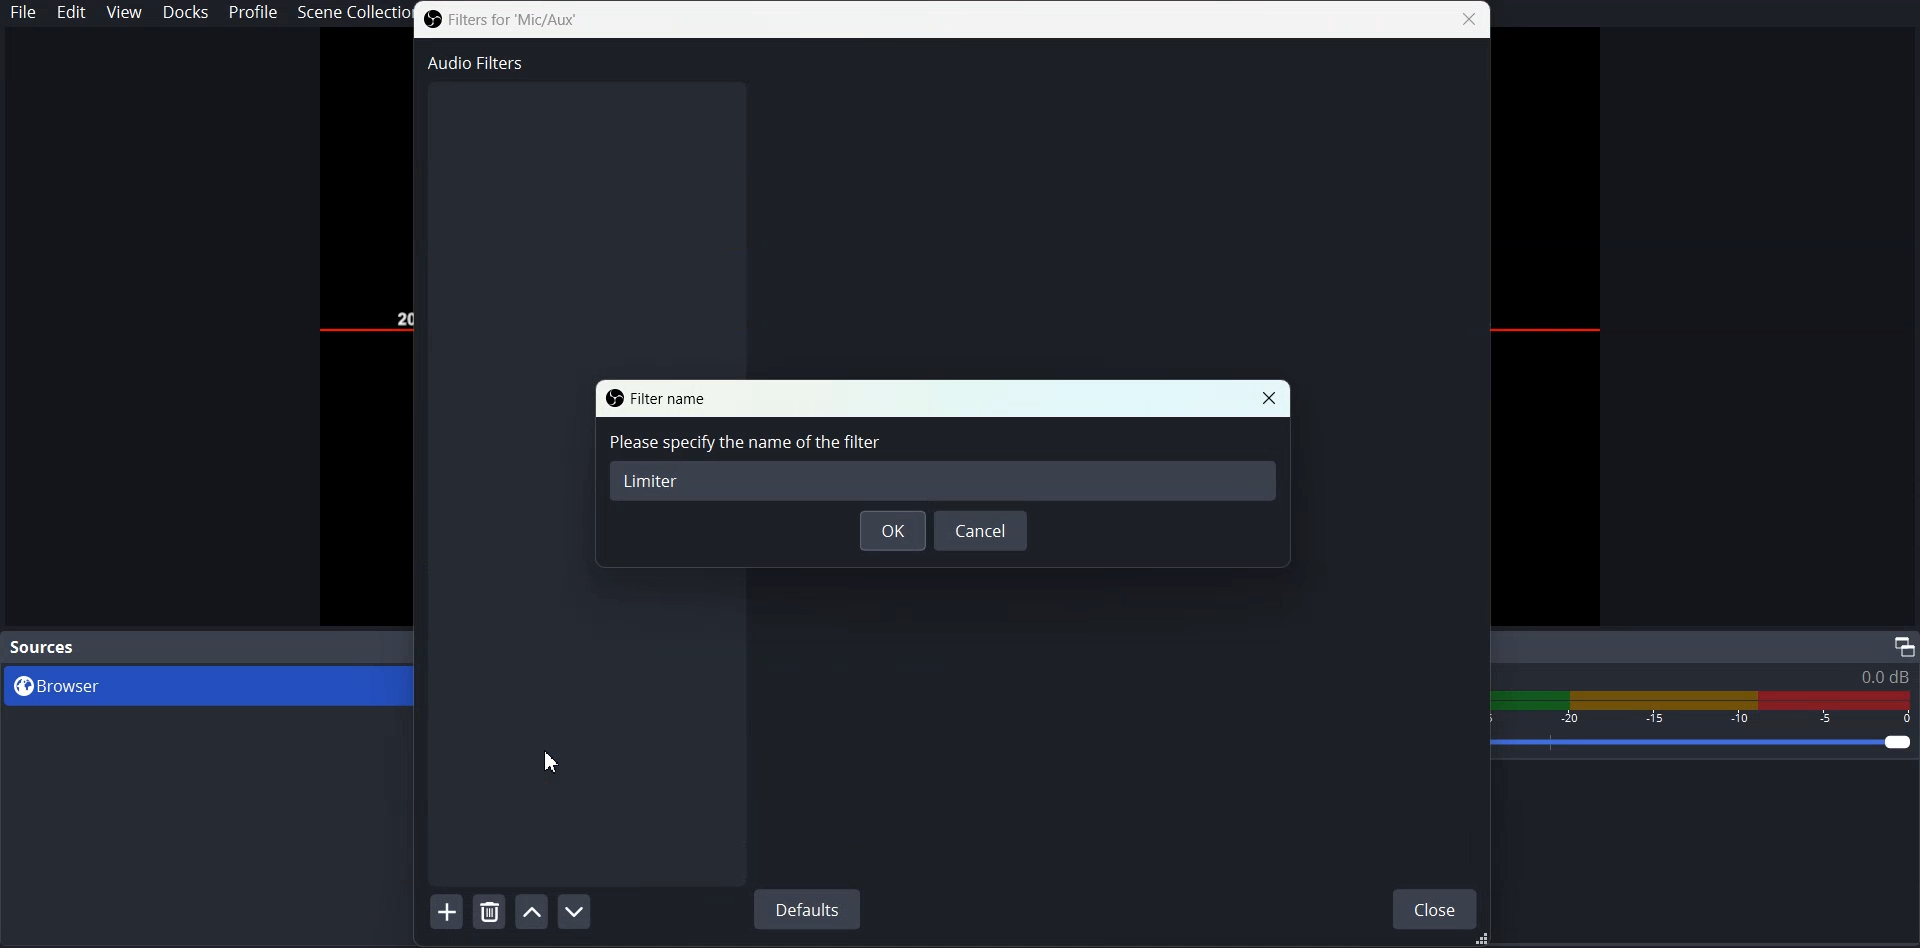 This screenshot has height=948, width=1920. I want to click on Docks, so click(188, 14).